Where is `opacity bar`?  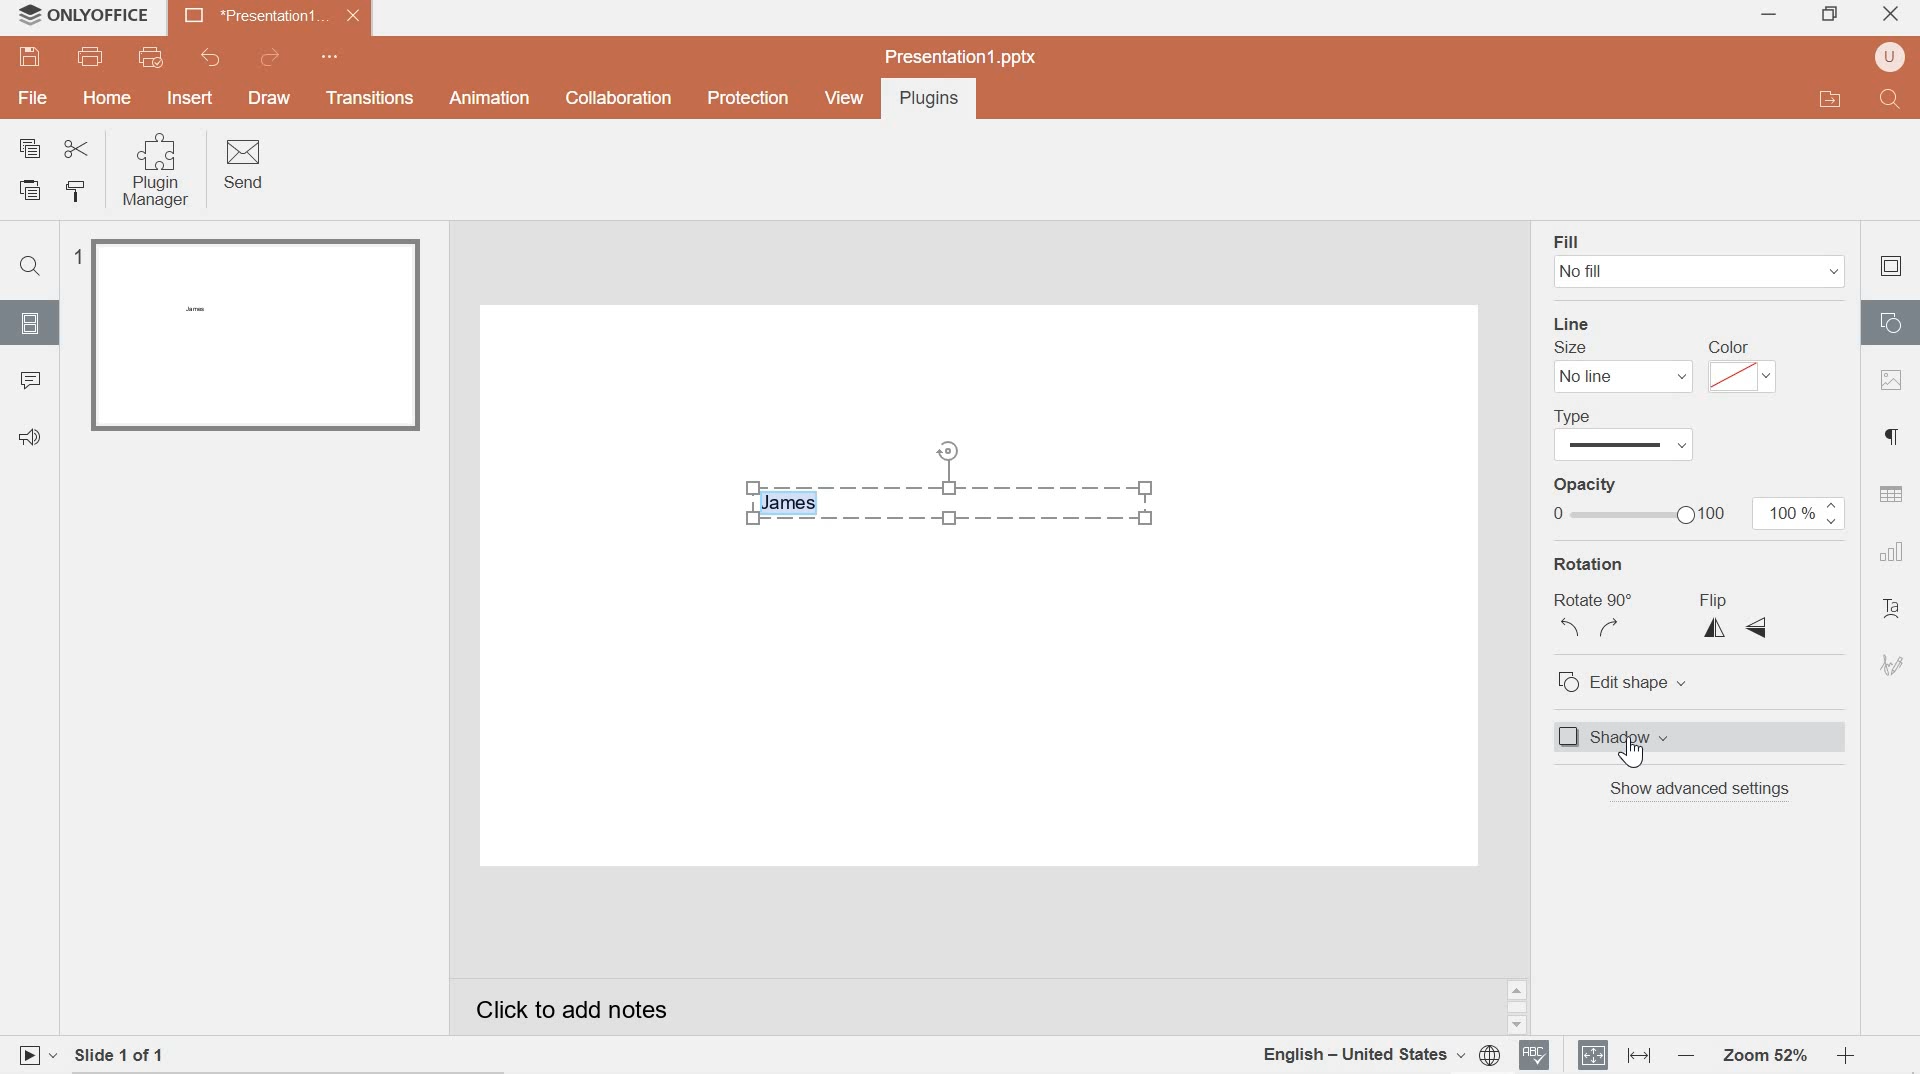 opacity bar is located at coordinates (1635, 516).